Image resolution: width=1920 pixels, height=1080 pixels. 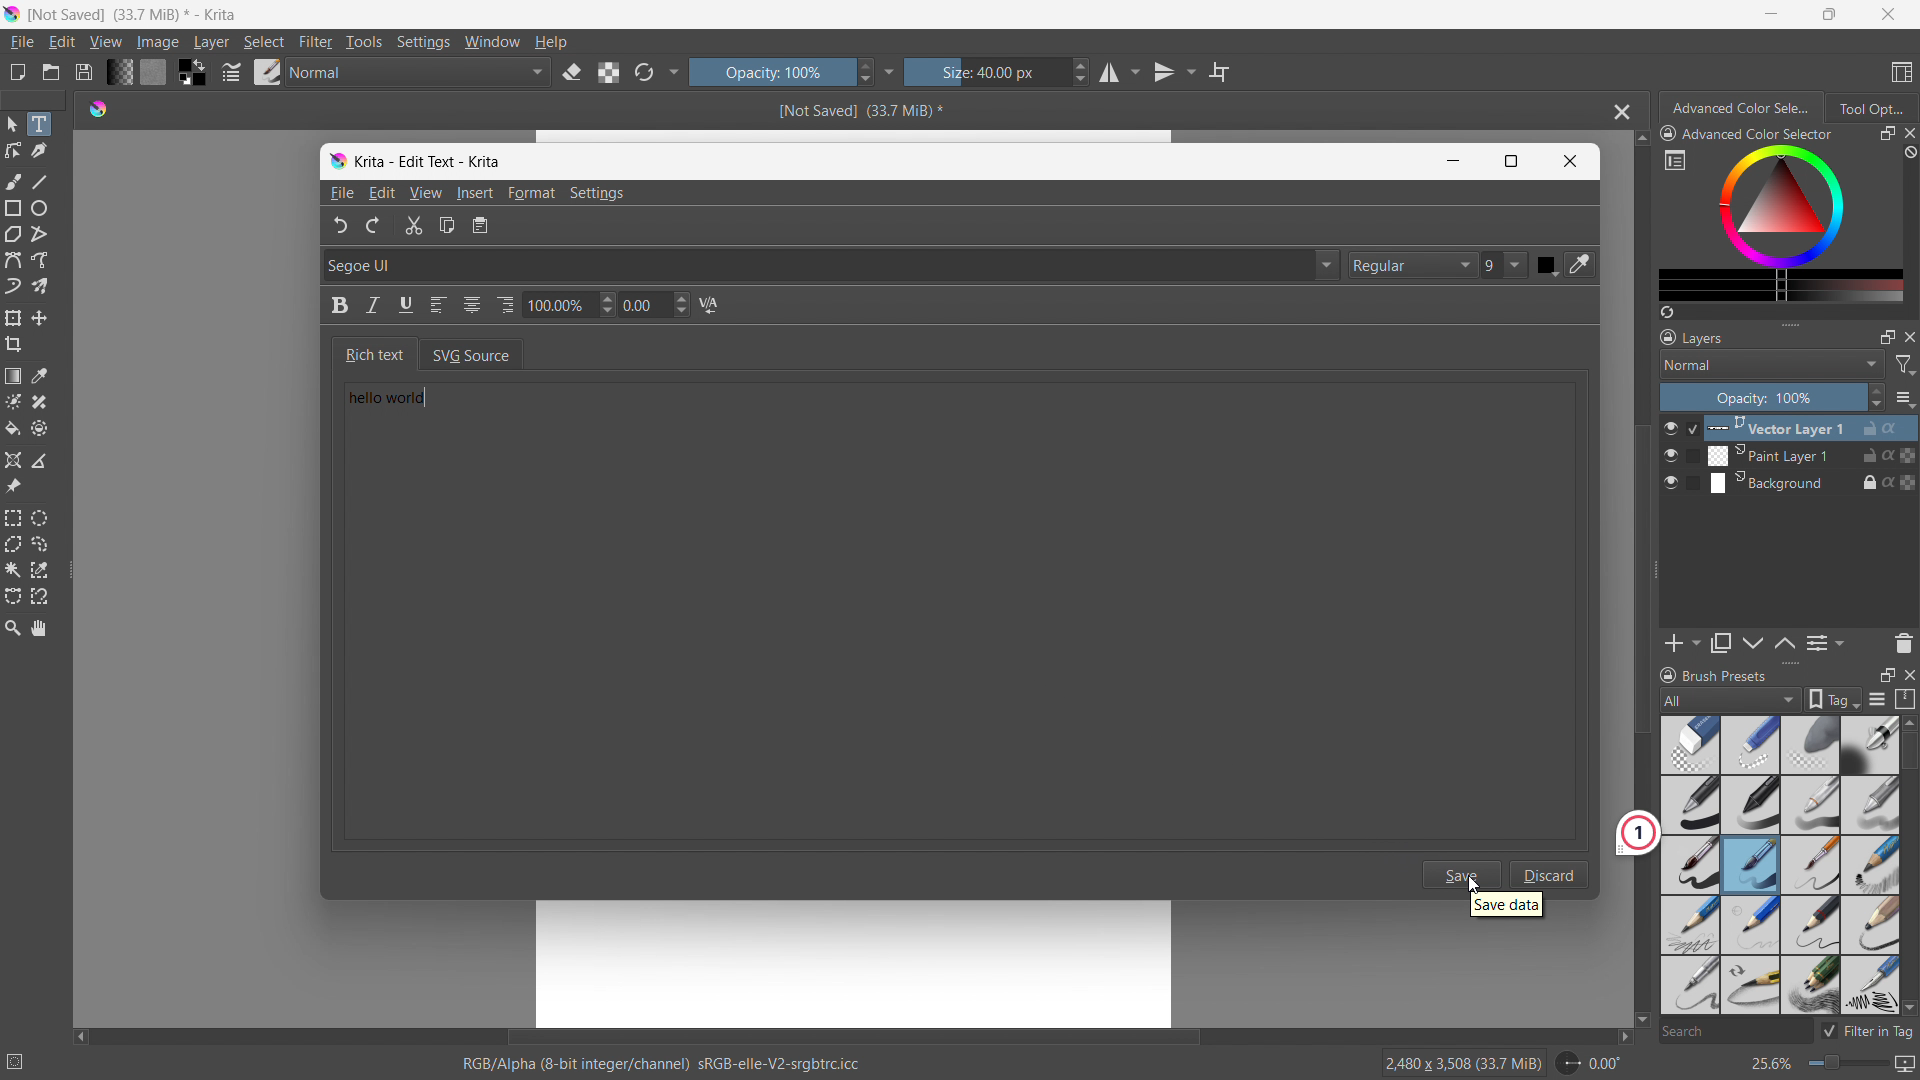 What do you see at coordinates (14, 208) in the screenshot?
I see `rectangle tool` at bounding box center [14, 208].